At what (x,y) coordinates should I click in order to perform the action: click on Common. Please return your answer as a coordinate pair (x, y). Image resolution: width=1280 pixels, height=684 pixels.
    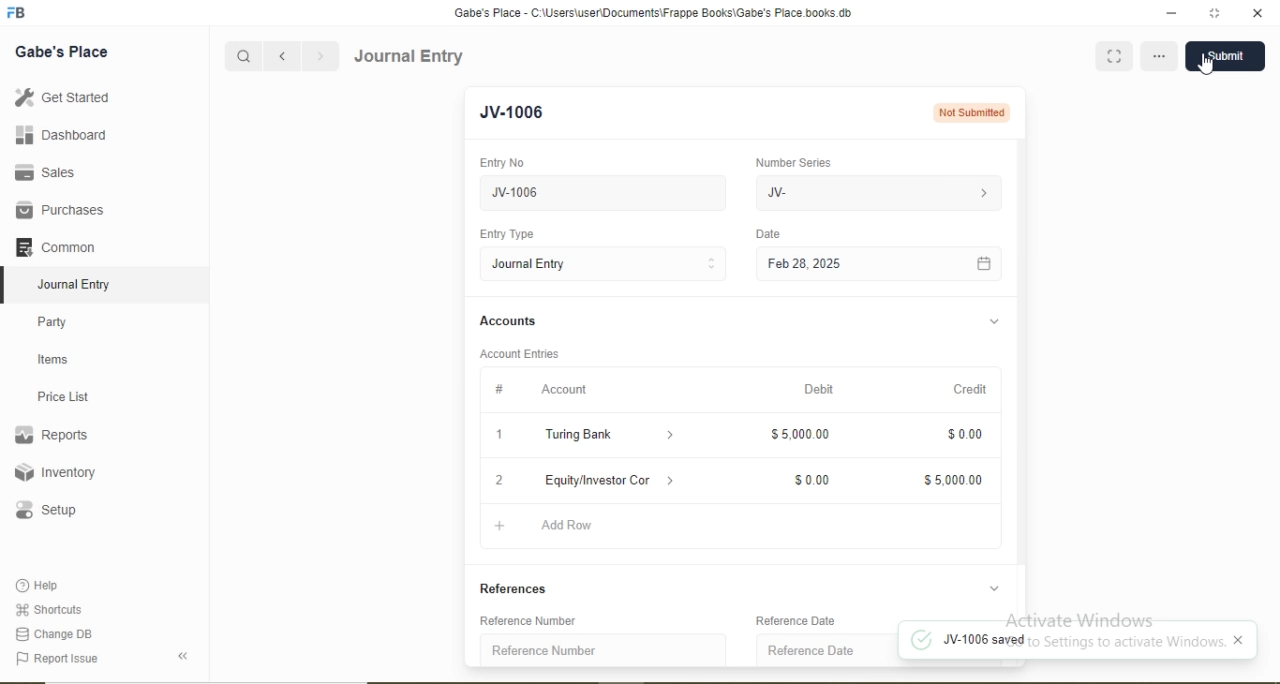
    Looking at the image, I should click on (54, 246).